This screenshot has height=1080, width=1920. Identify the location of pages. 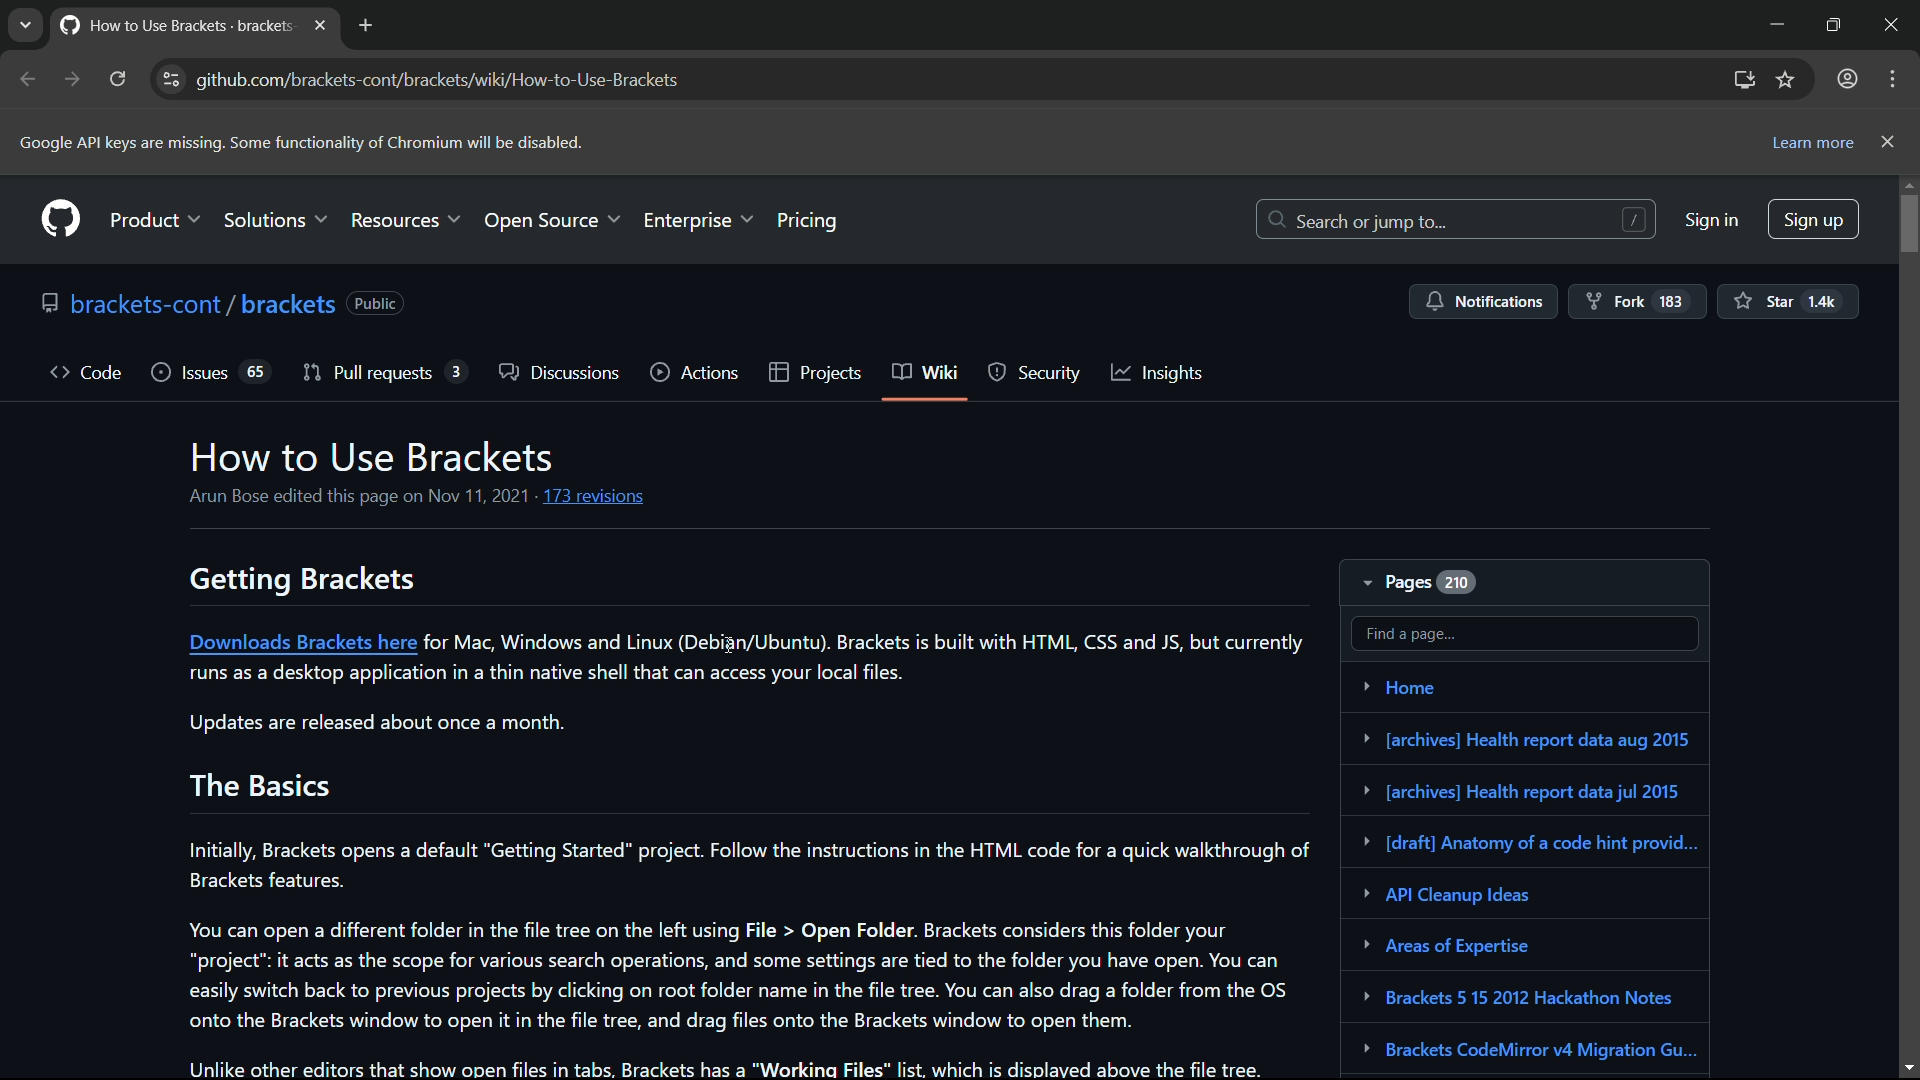
(1421, 582).